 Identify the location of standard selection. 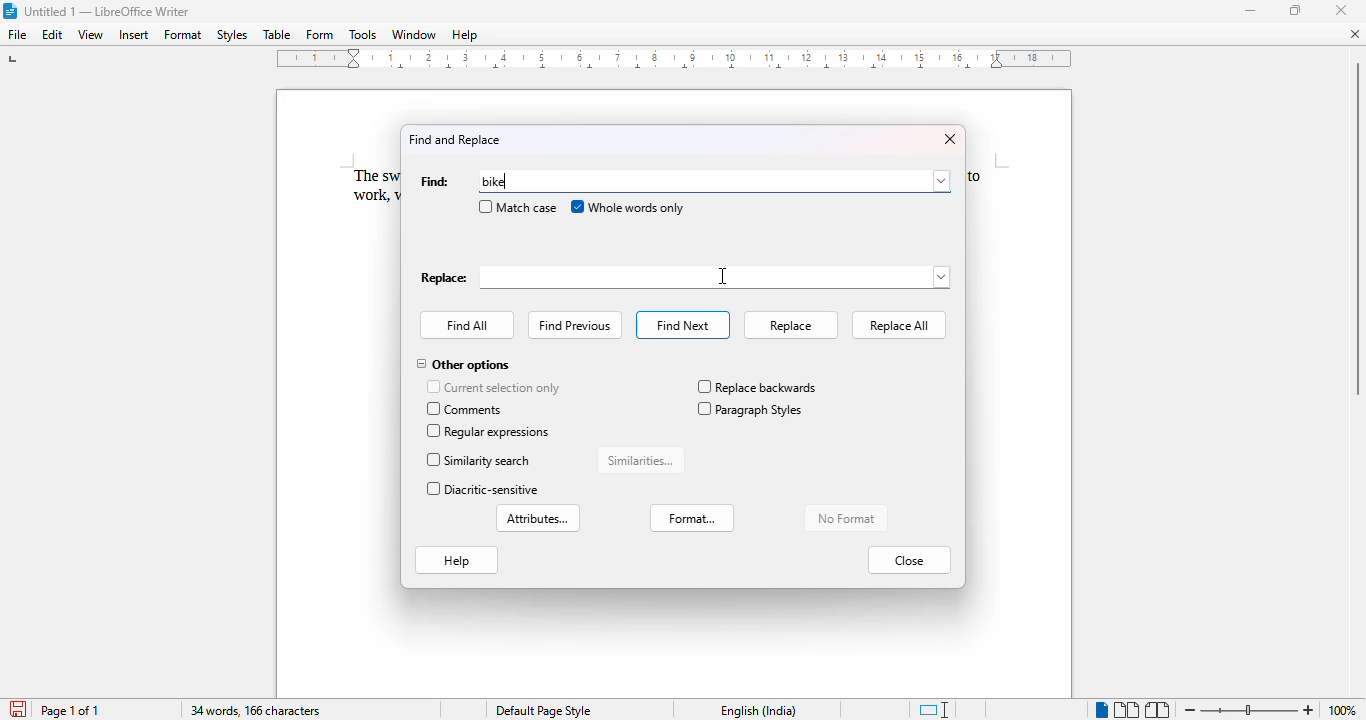
(934, 710).